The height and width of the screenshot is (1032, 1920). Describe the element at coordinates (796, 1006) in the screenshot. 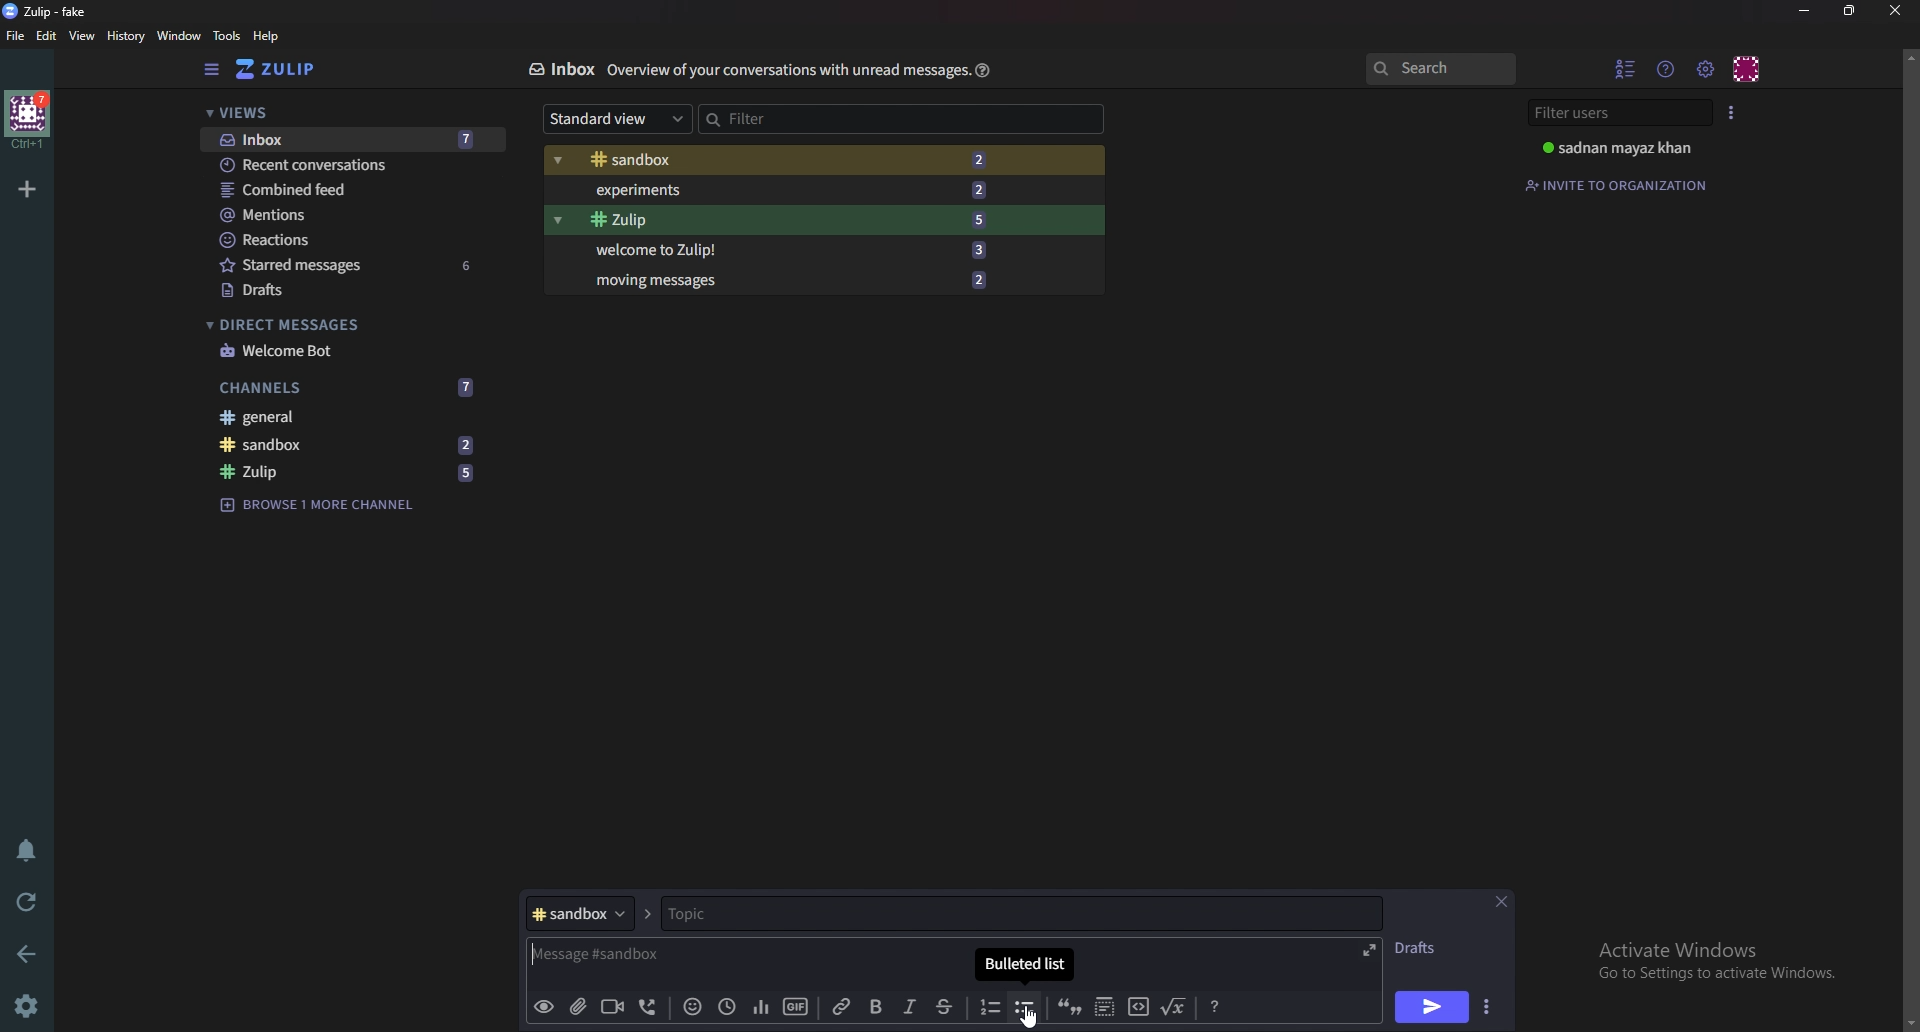

I see `gif` at that location.